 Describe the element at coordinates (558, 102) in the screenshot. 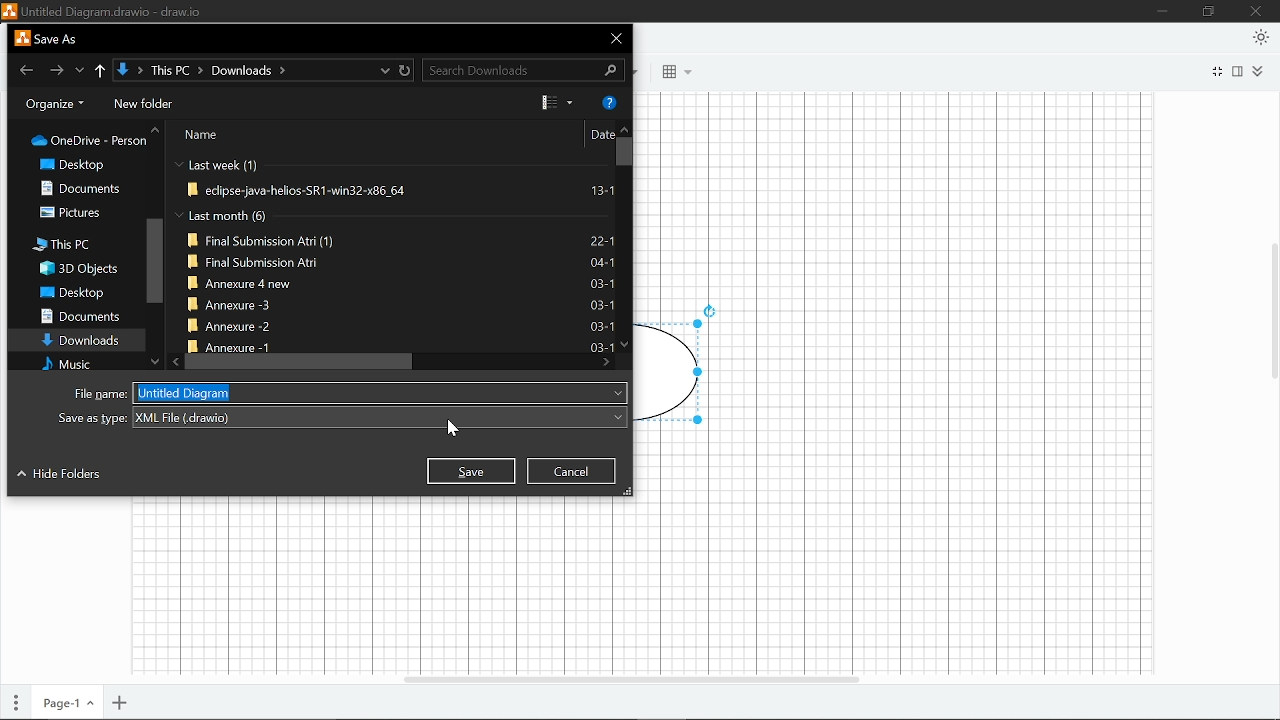

I see `view` at that location.